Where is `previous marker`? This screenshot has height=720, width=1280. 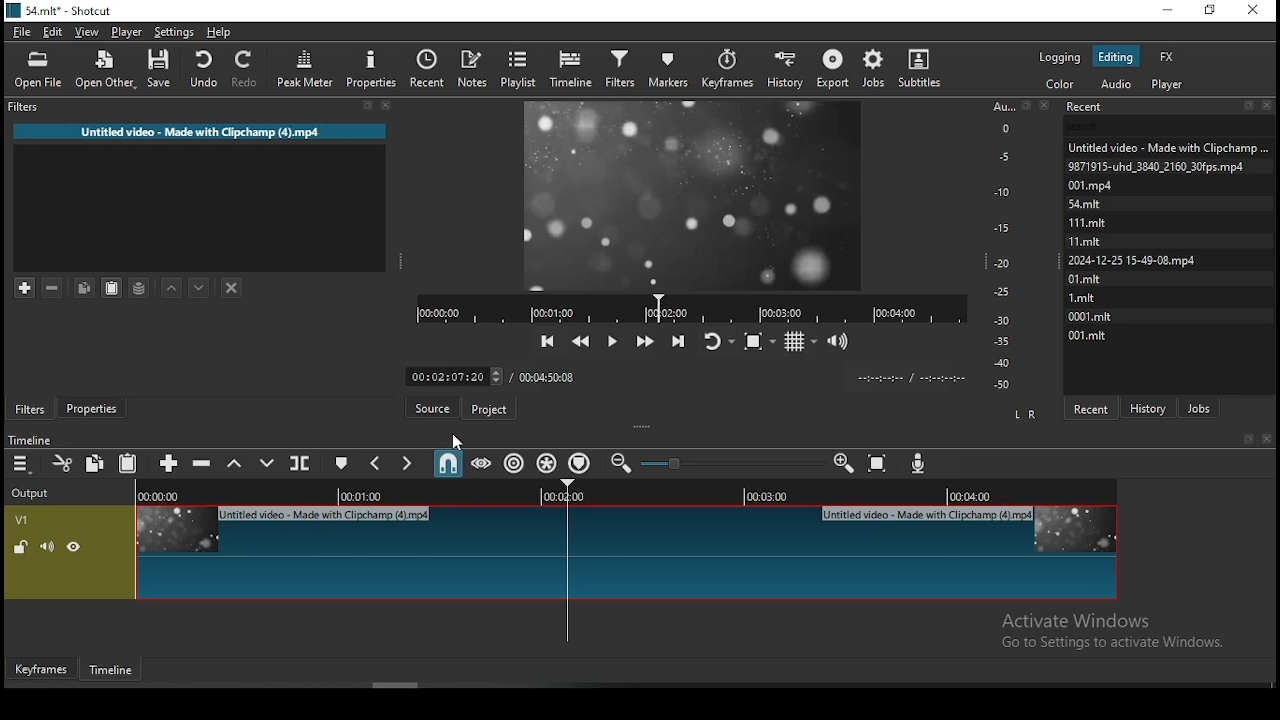
previous marker is located at coordinates (375, 464).